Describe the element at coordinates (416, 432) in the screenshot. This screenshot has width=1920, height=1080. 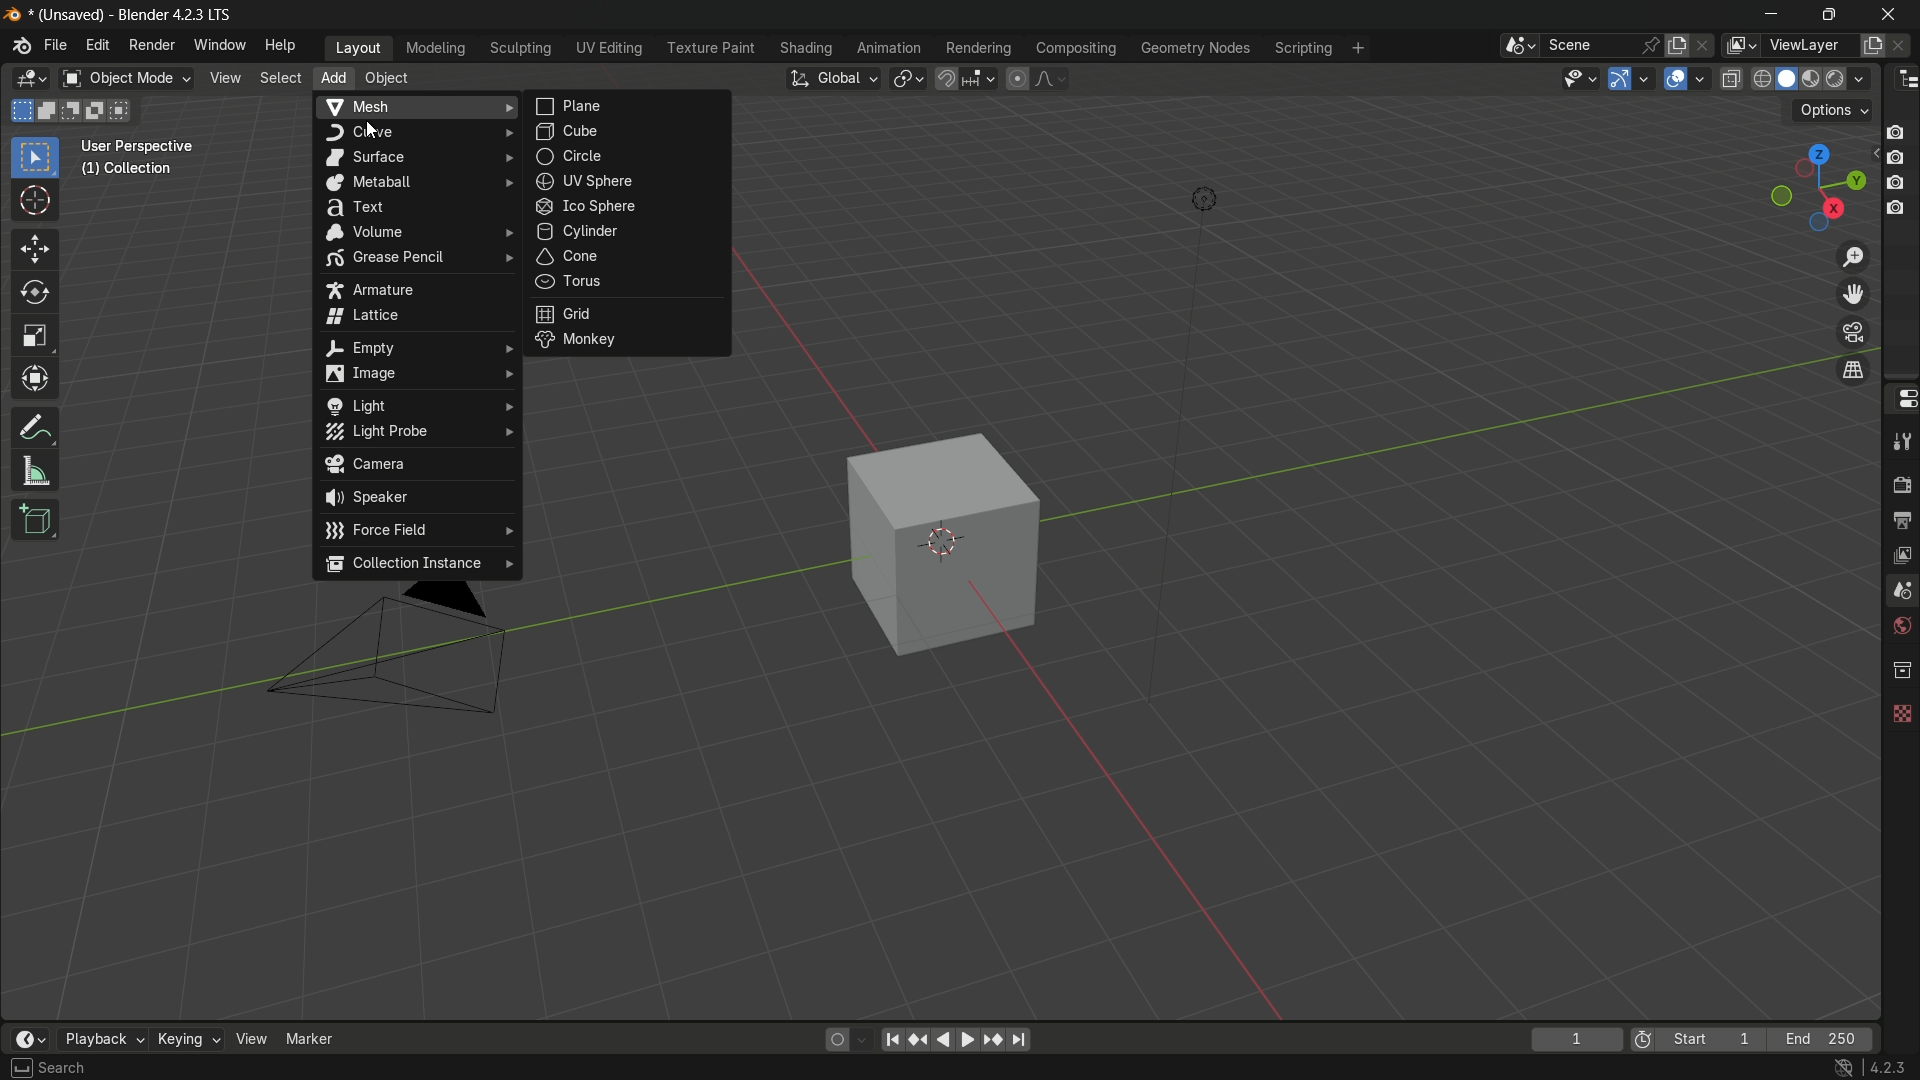
I see `light probe` at that location.